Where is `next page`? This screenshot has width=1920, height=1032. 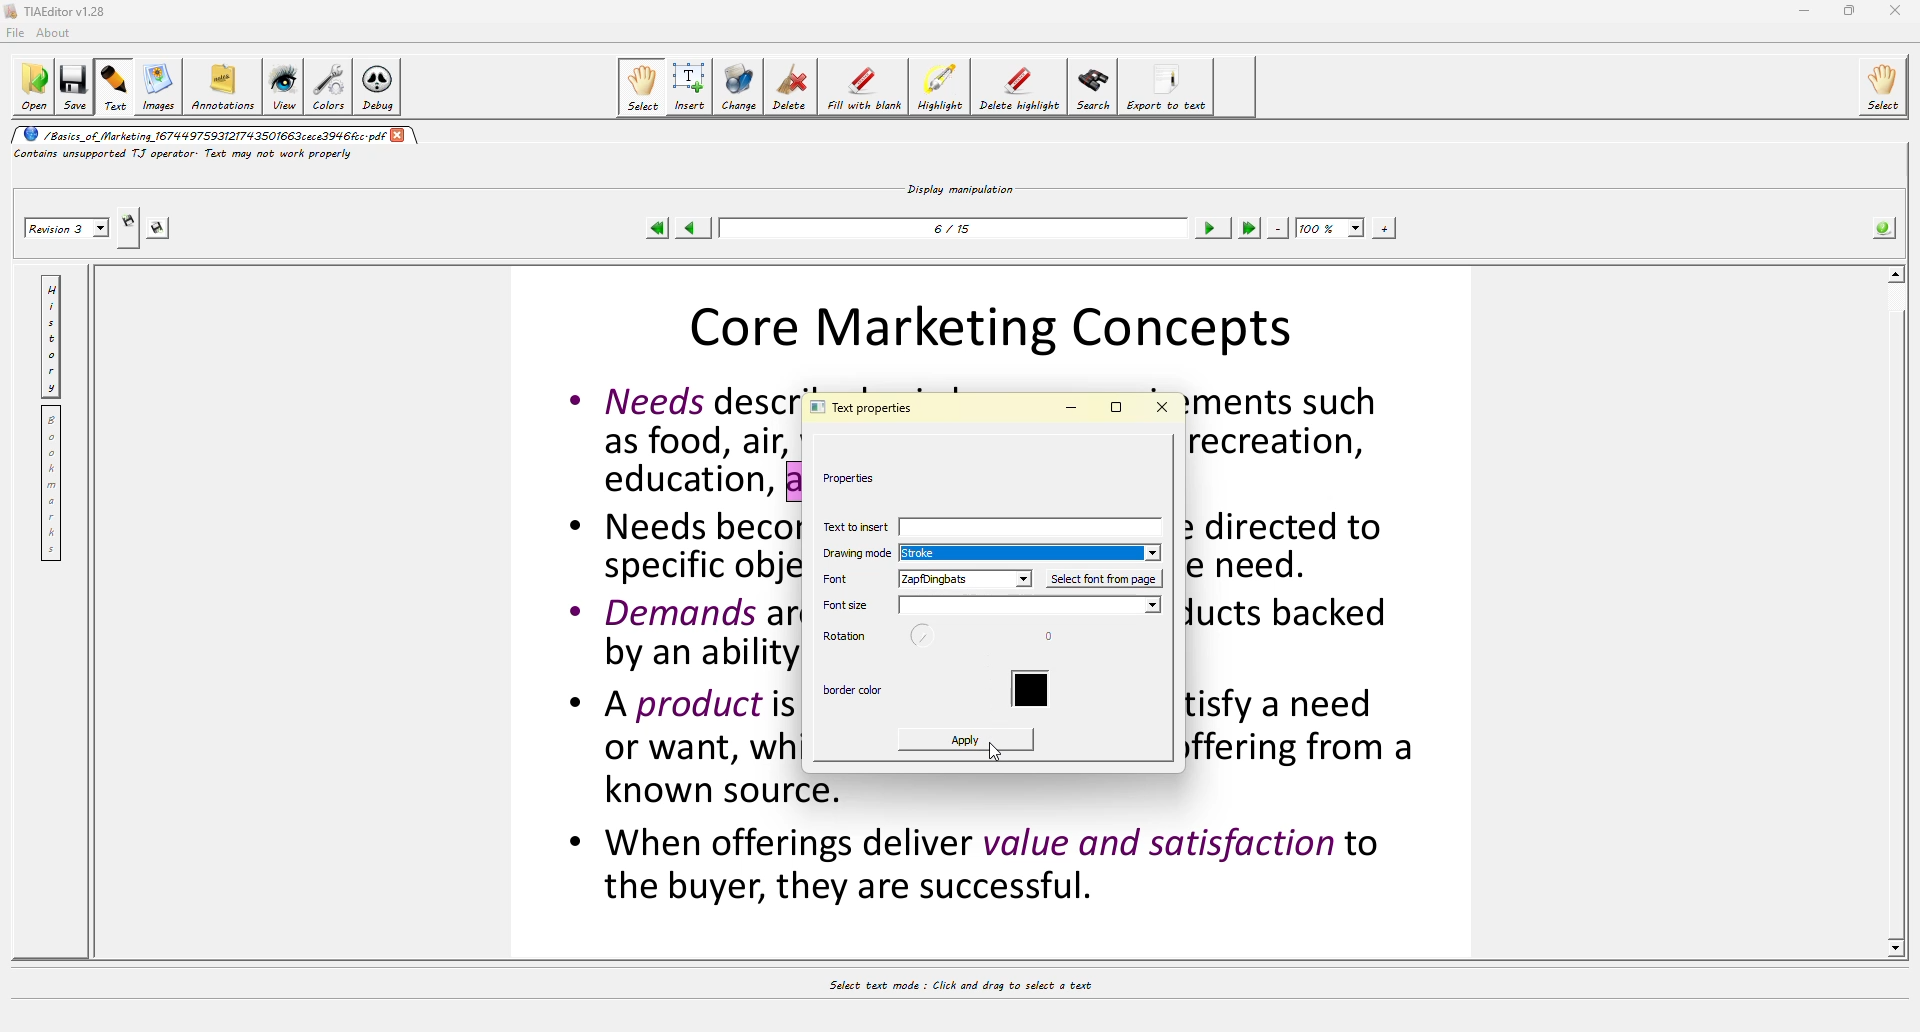
next page is located at coordinates (1210, 229).